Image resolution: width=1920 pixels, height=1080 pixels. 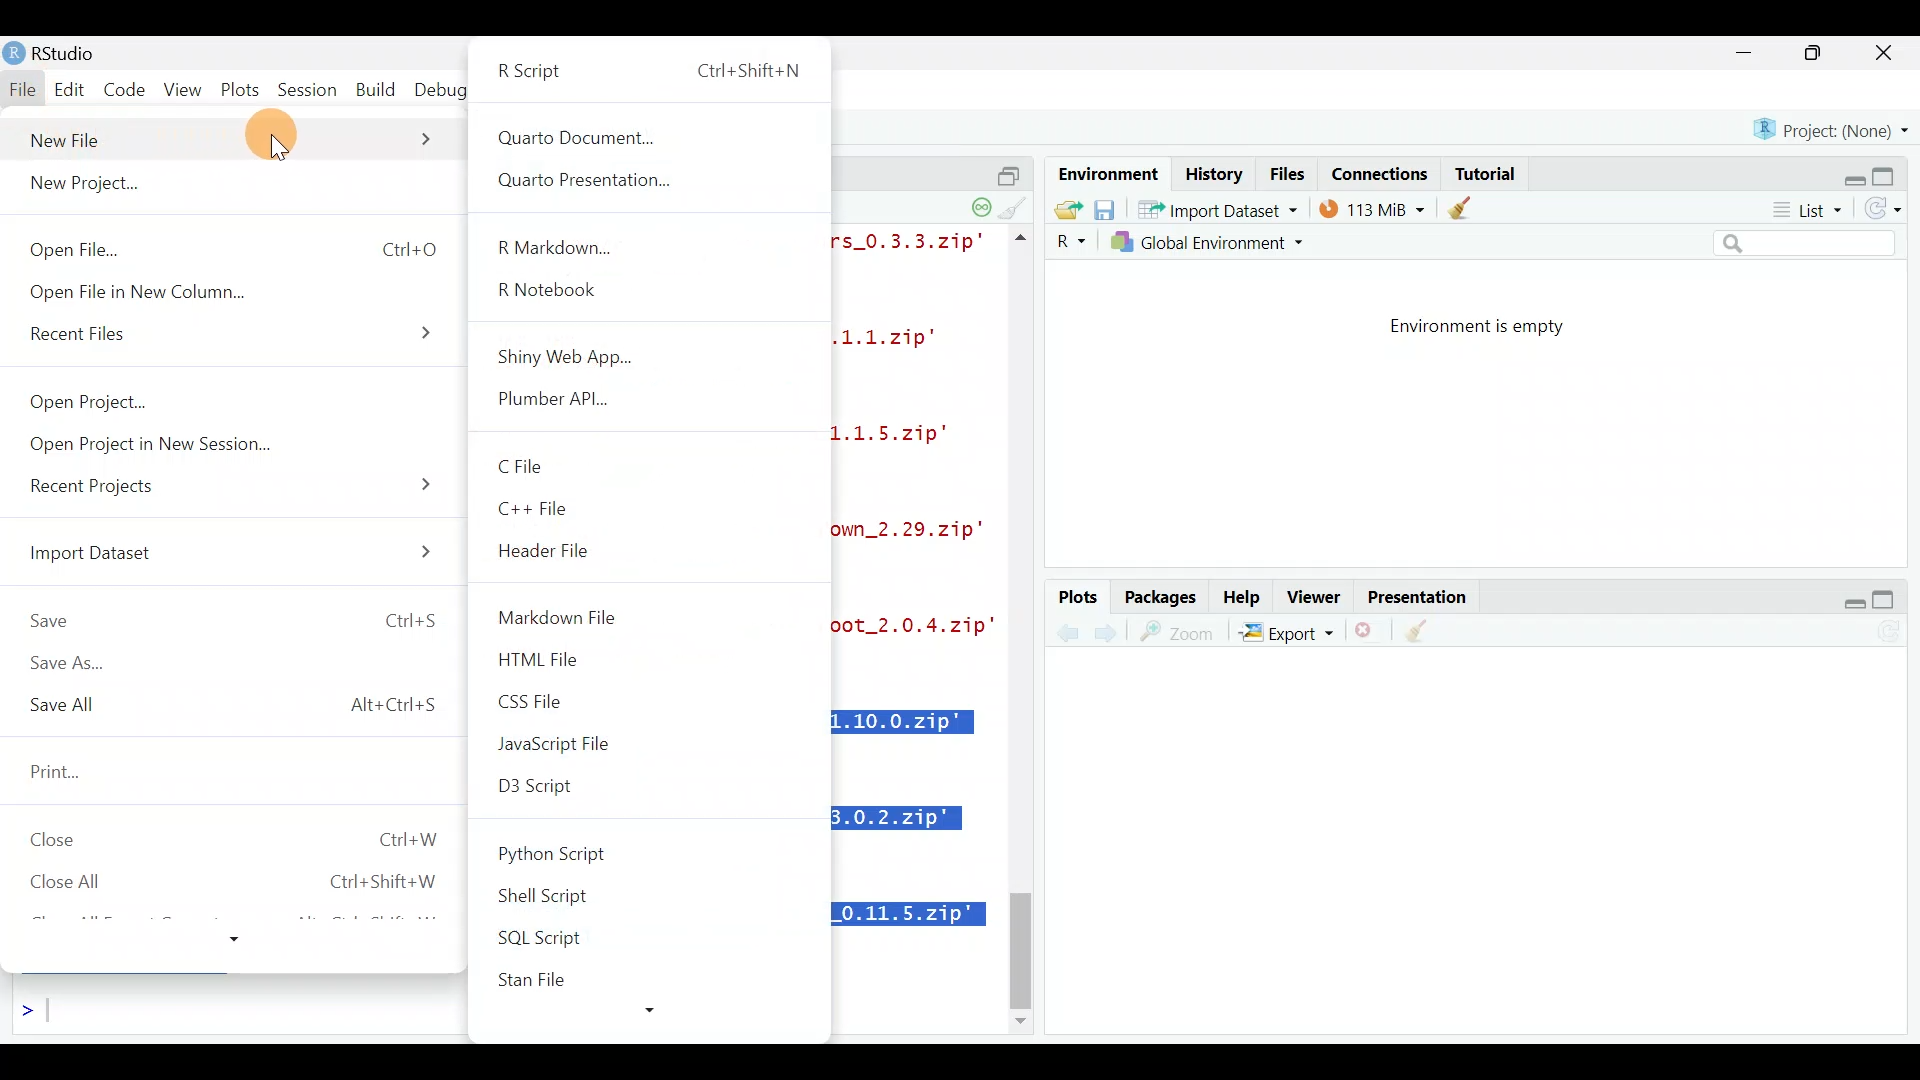 What do you see at coordinates (1895, 633) in the screenshot?
I see `Refresh current plot` at bounding box center [1895, 633].